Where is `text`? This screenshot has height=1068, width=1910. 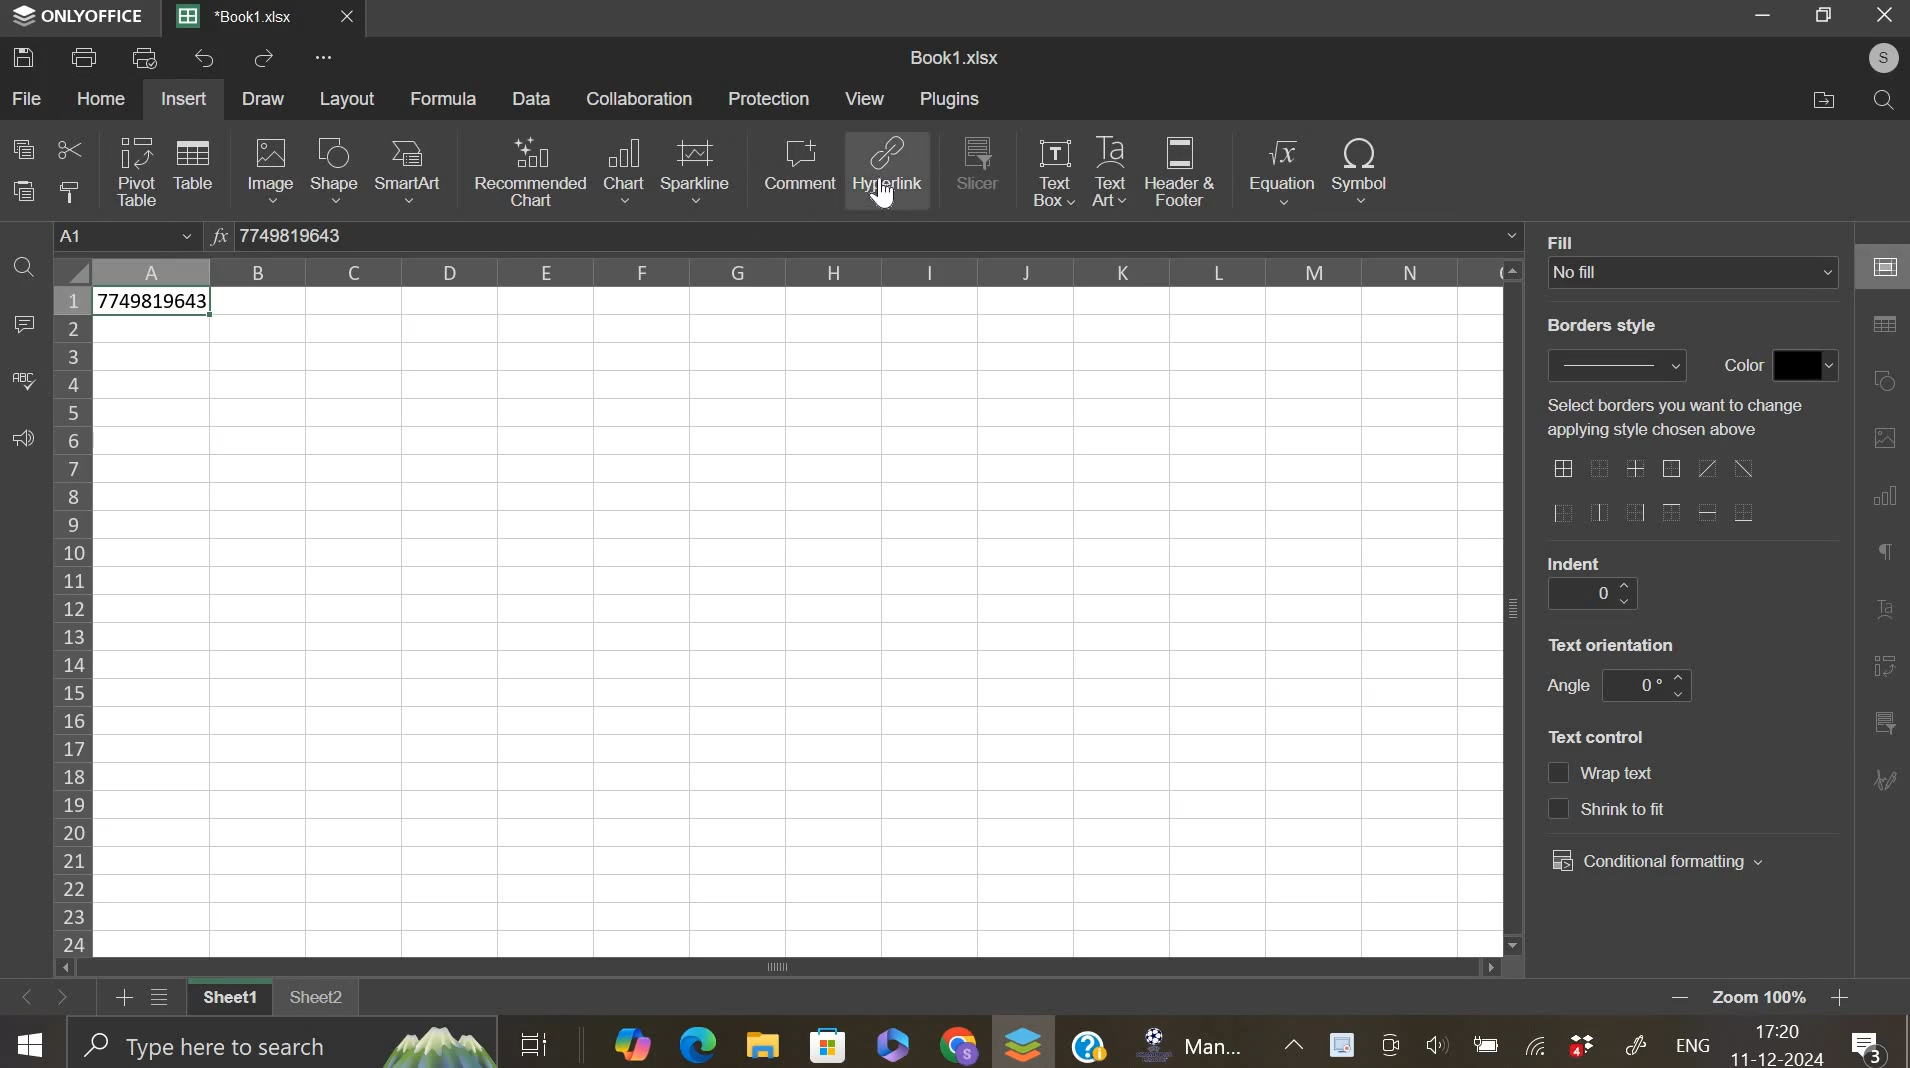
text is located at coordinates (1568, 687).